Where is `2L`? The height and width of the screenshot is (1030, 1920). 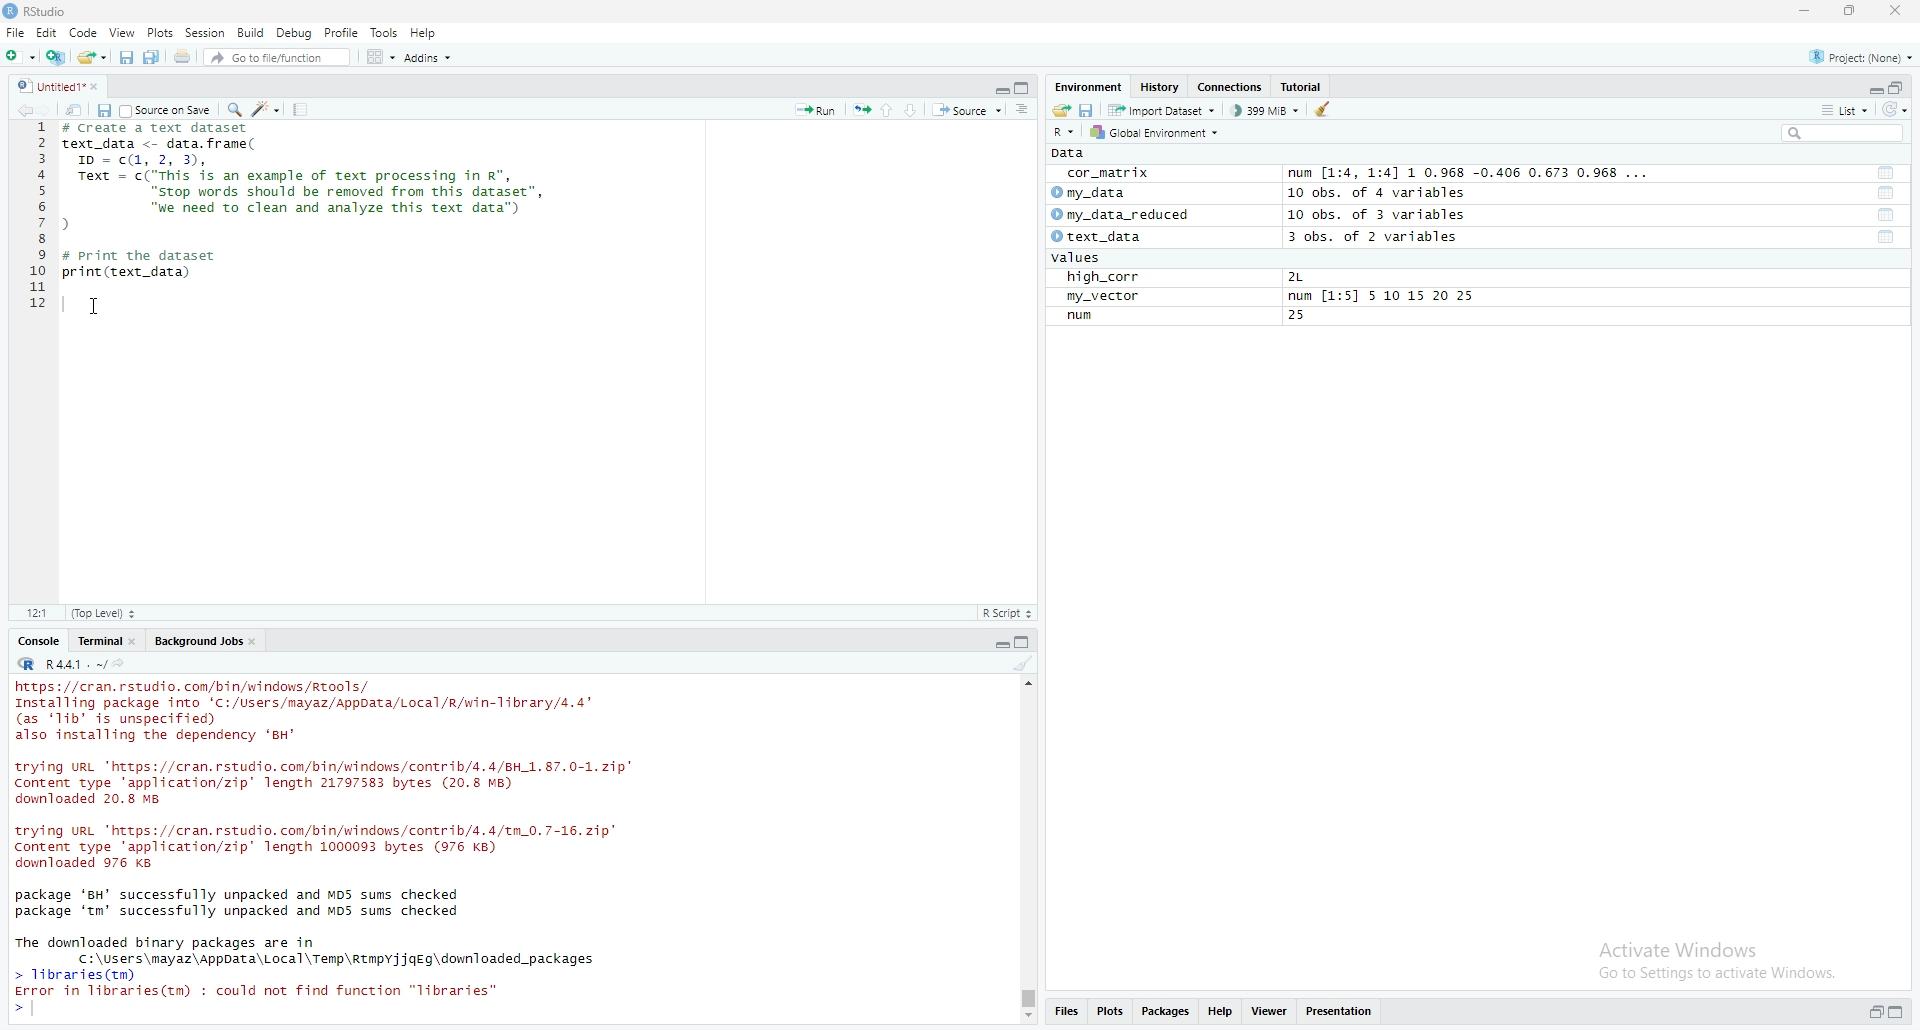
2L is located at coordinates (1295, 277).